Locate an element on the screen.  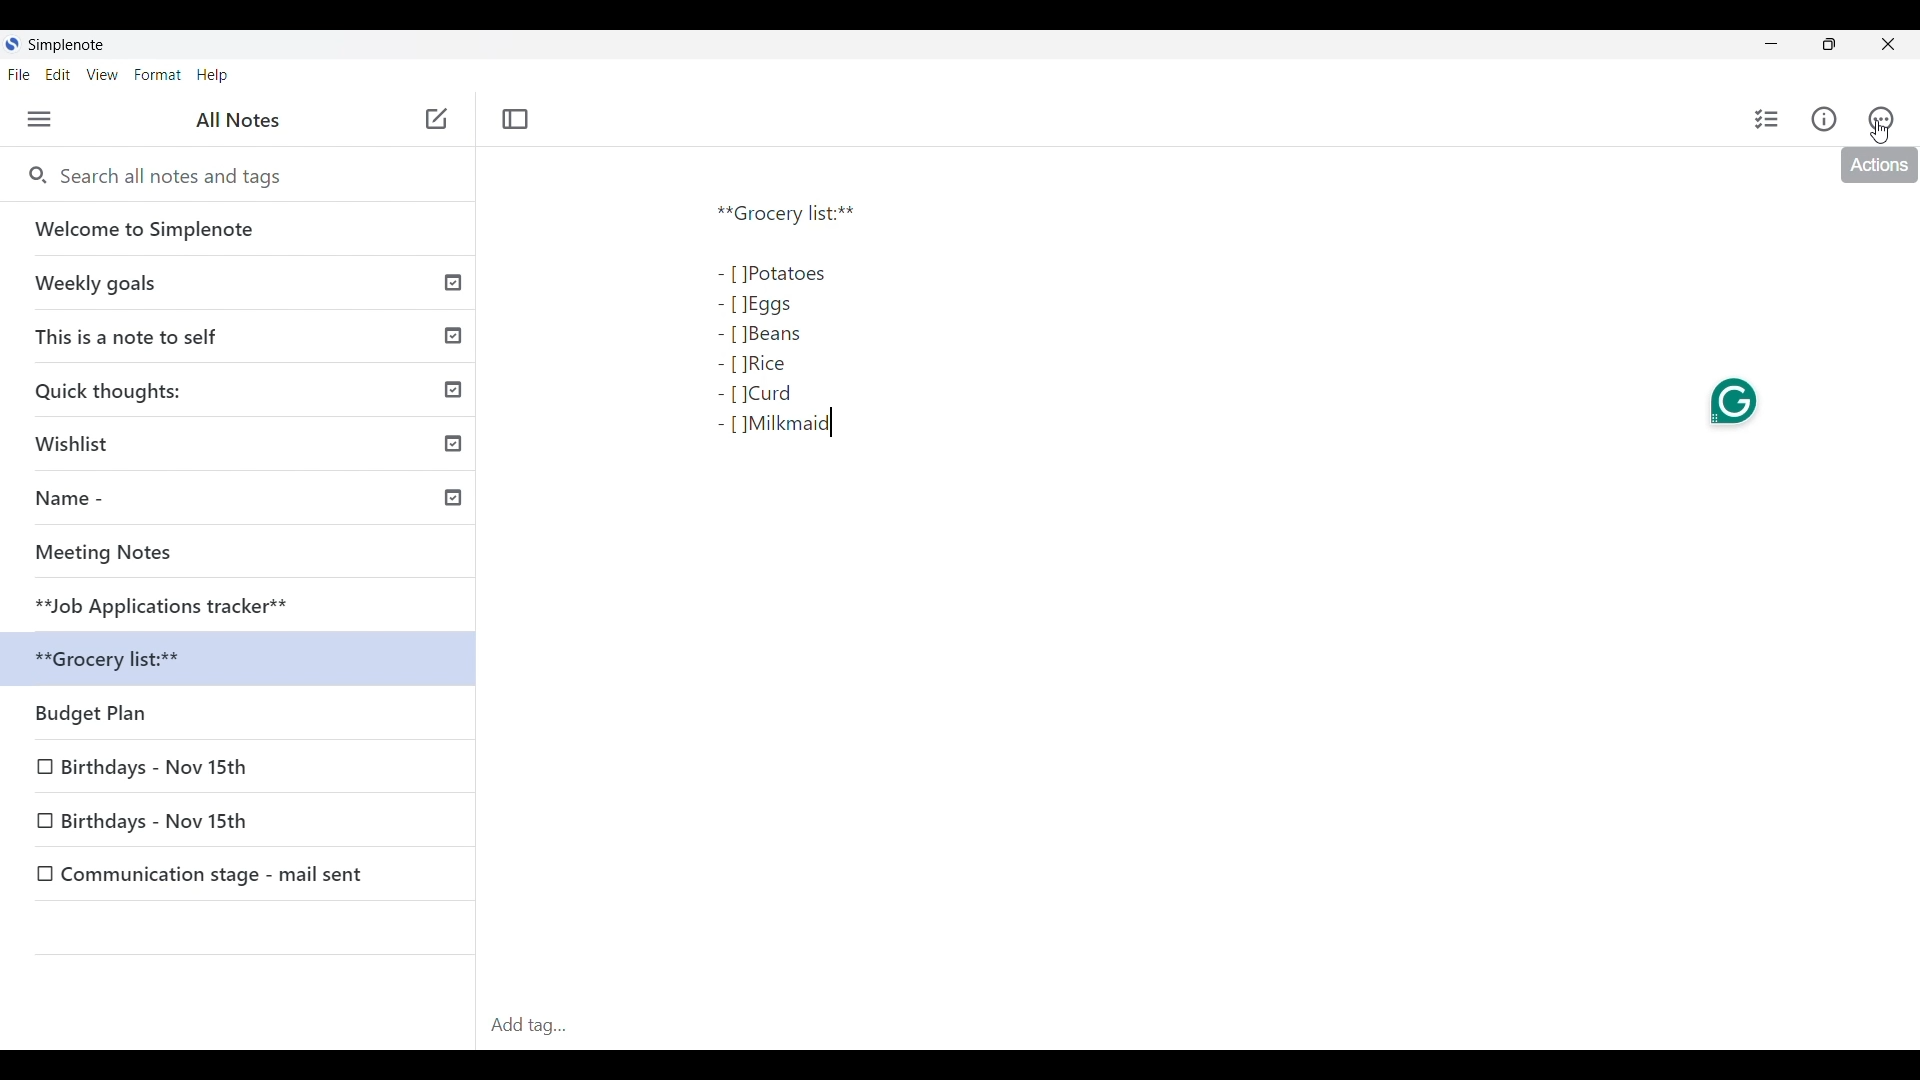
All Notes is located at coordinates (238, 121).